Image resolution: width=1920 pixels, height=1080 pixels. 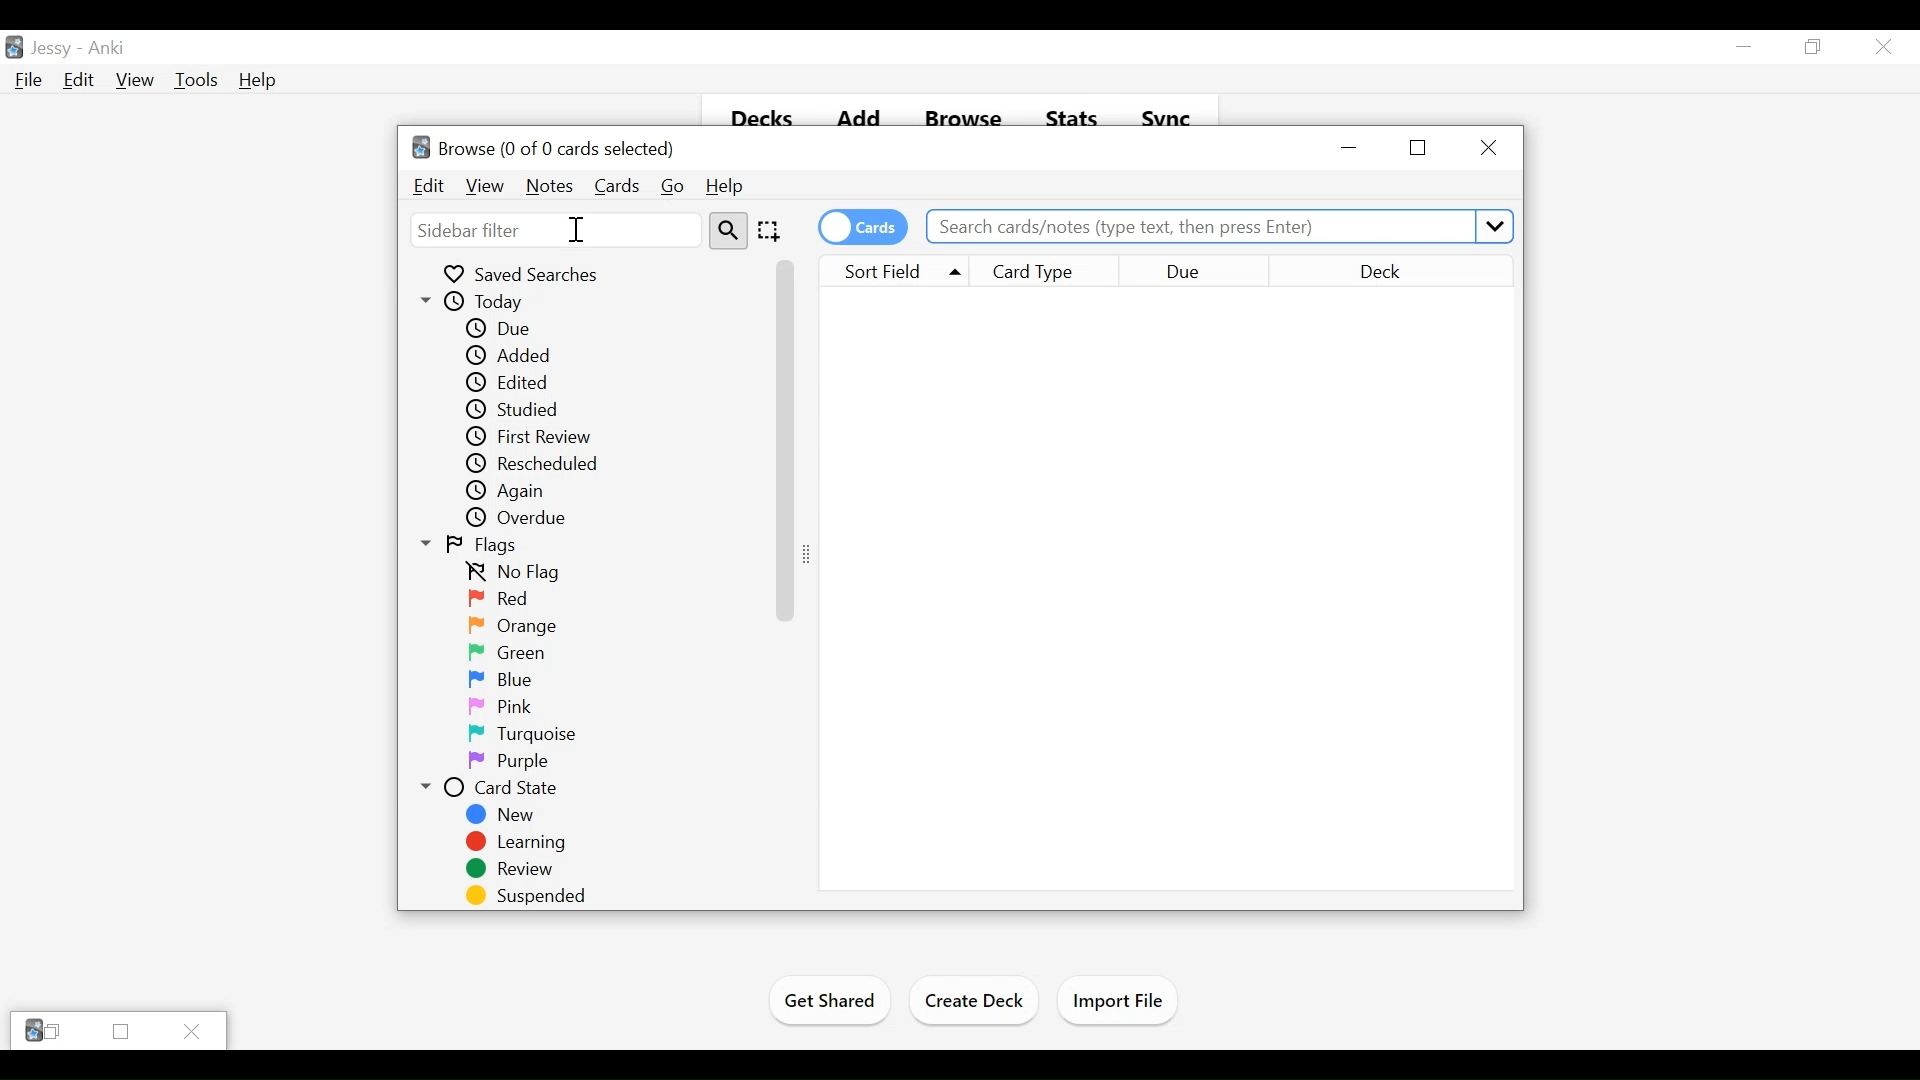 I want to click on Help, so click(x=723, y=187).